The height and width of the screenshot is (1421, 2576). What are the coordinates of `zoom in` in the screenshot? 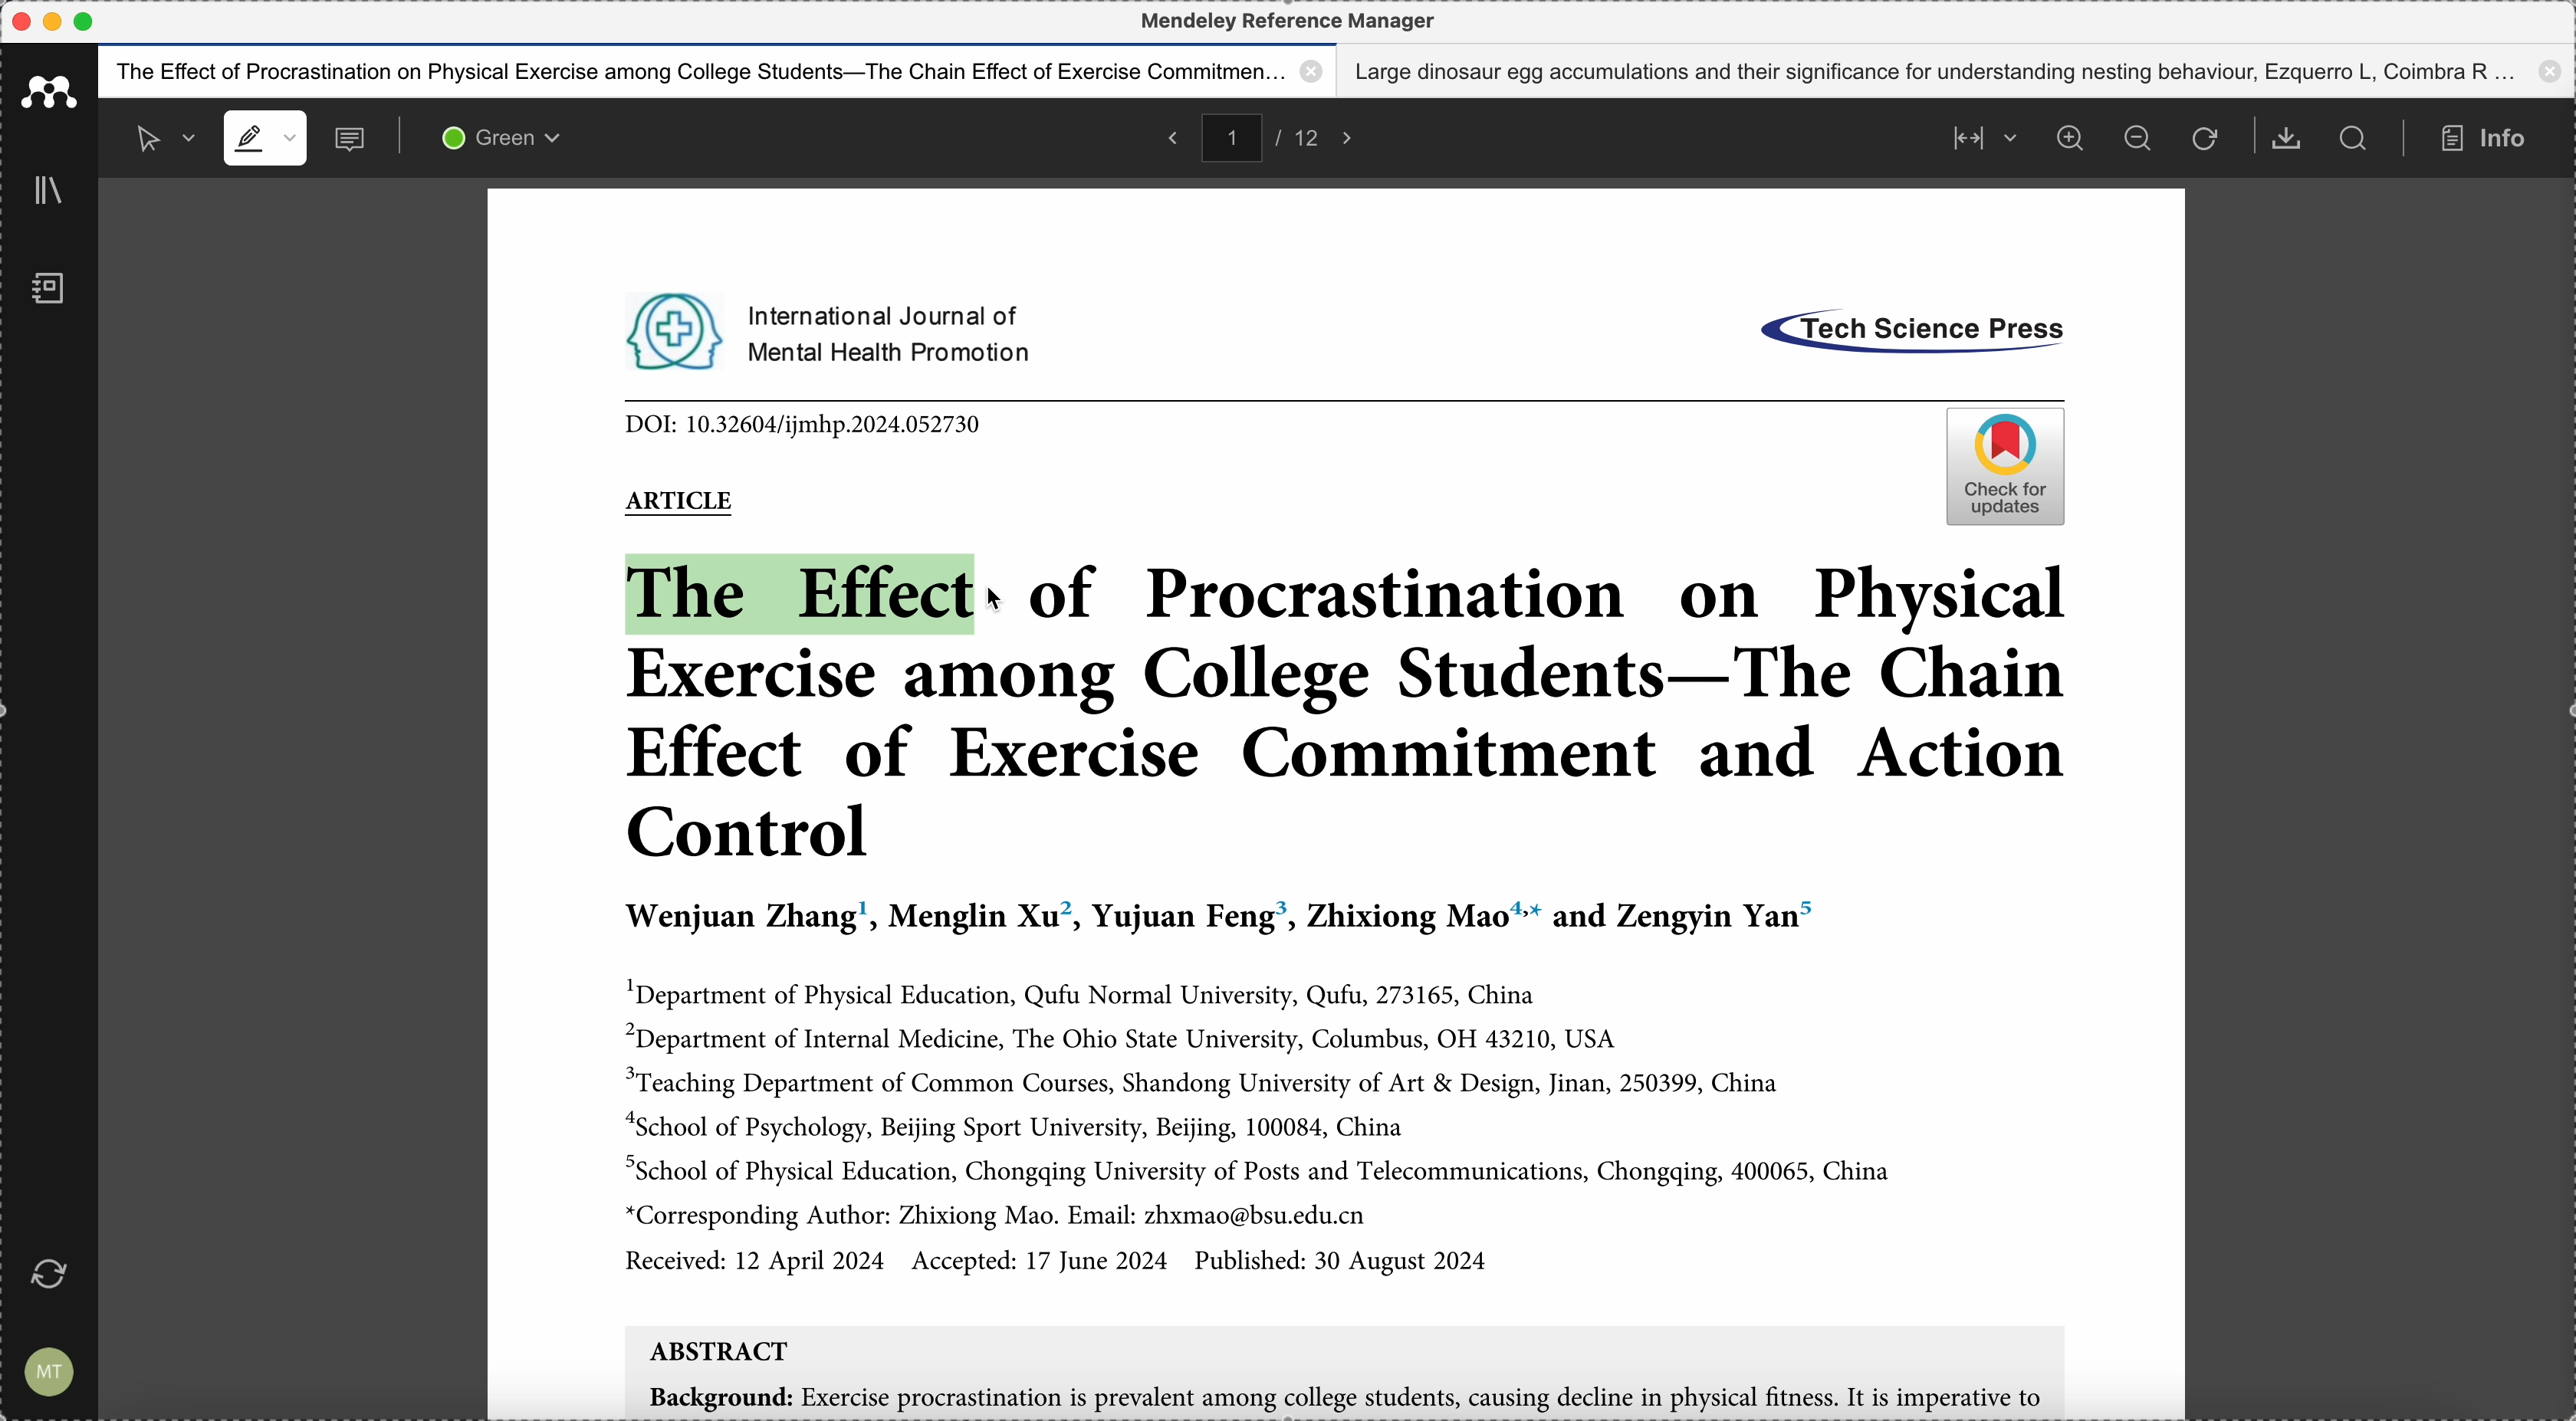 It's located at (2069, 138).